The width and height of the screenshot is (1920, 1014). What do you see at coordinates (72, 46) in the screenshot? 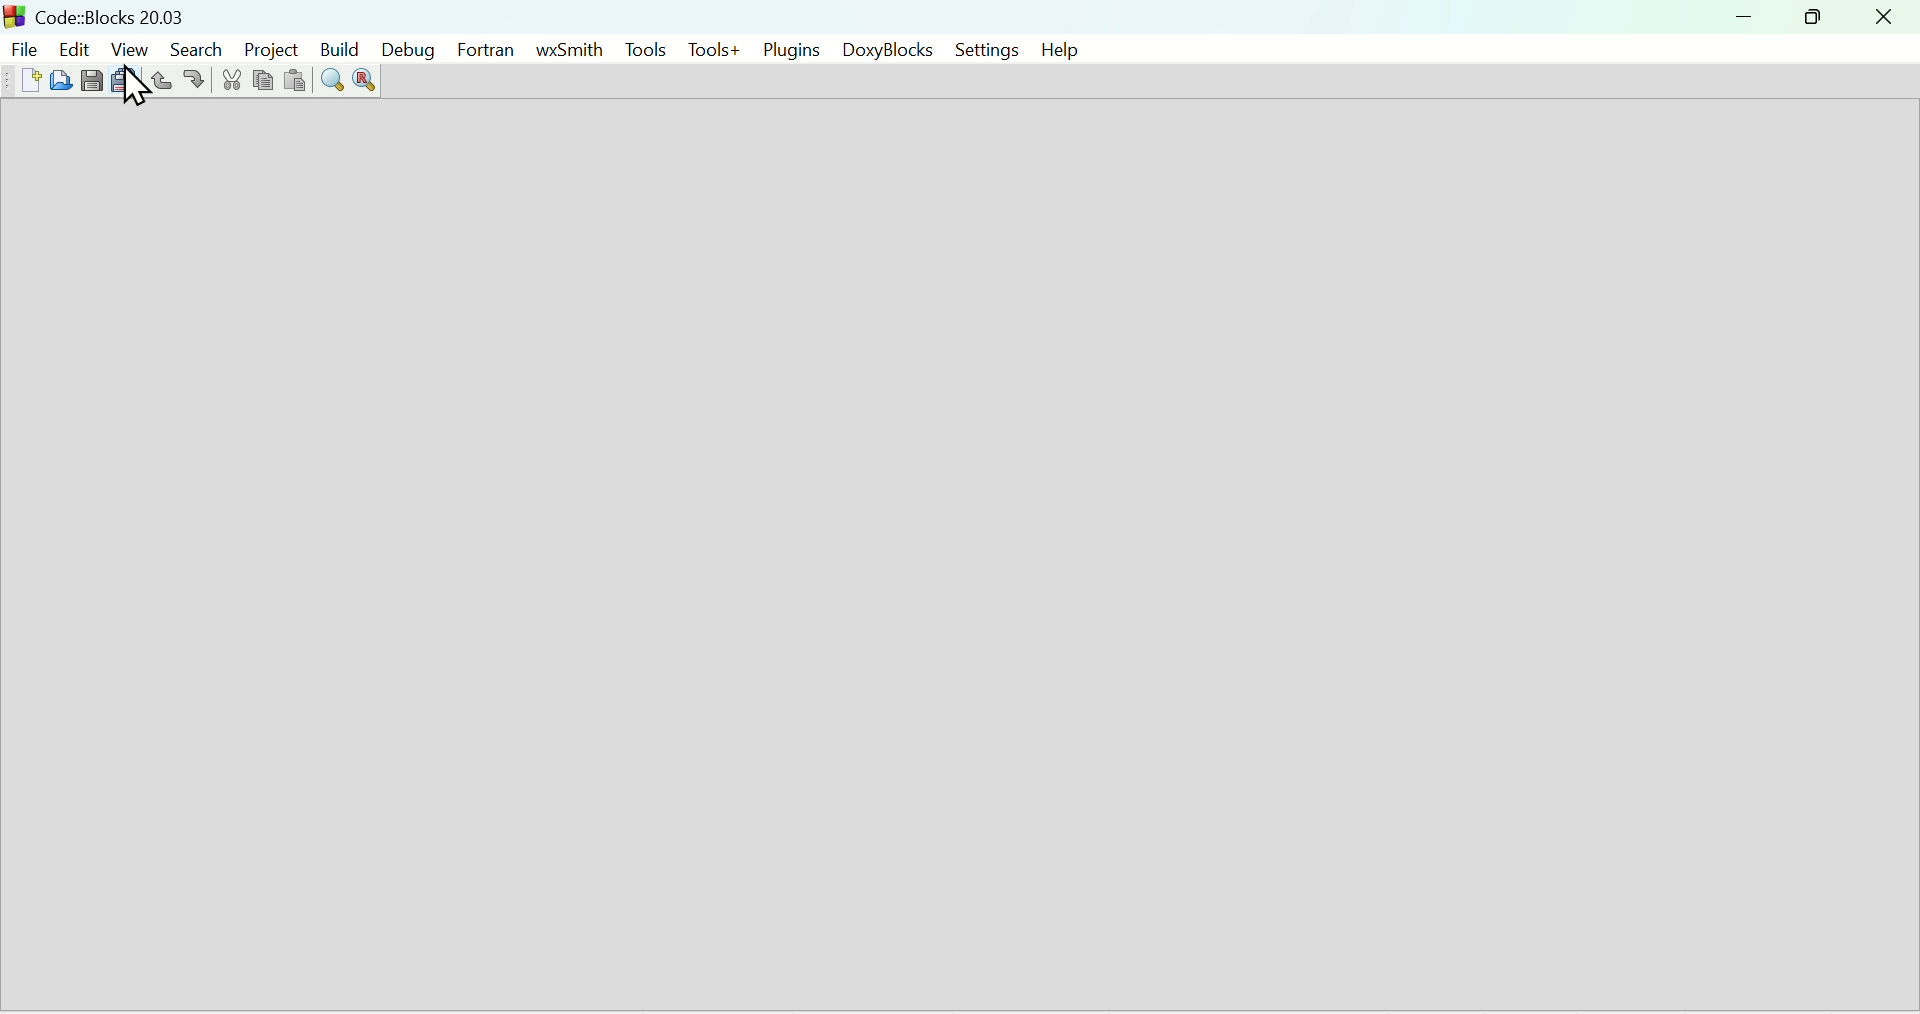
I see `edit` at bounding box center [72, 46].